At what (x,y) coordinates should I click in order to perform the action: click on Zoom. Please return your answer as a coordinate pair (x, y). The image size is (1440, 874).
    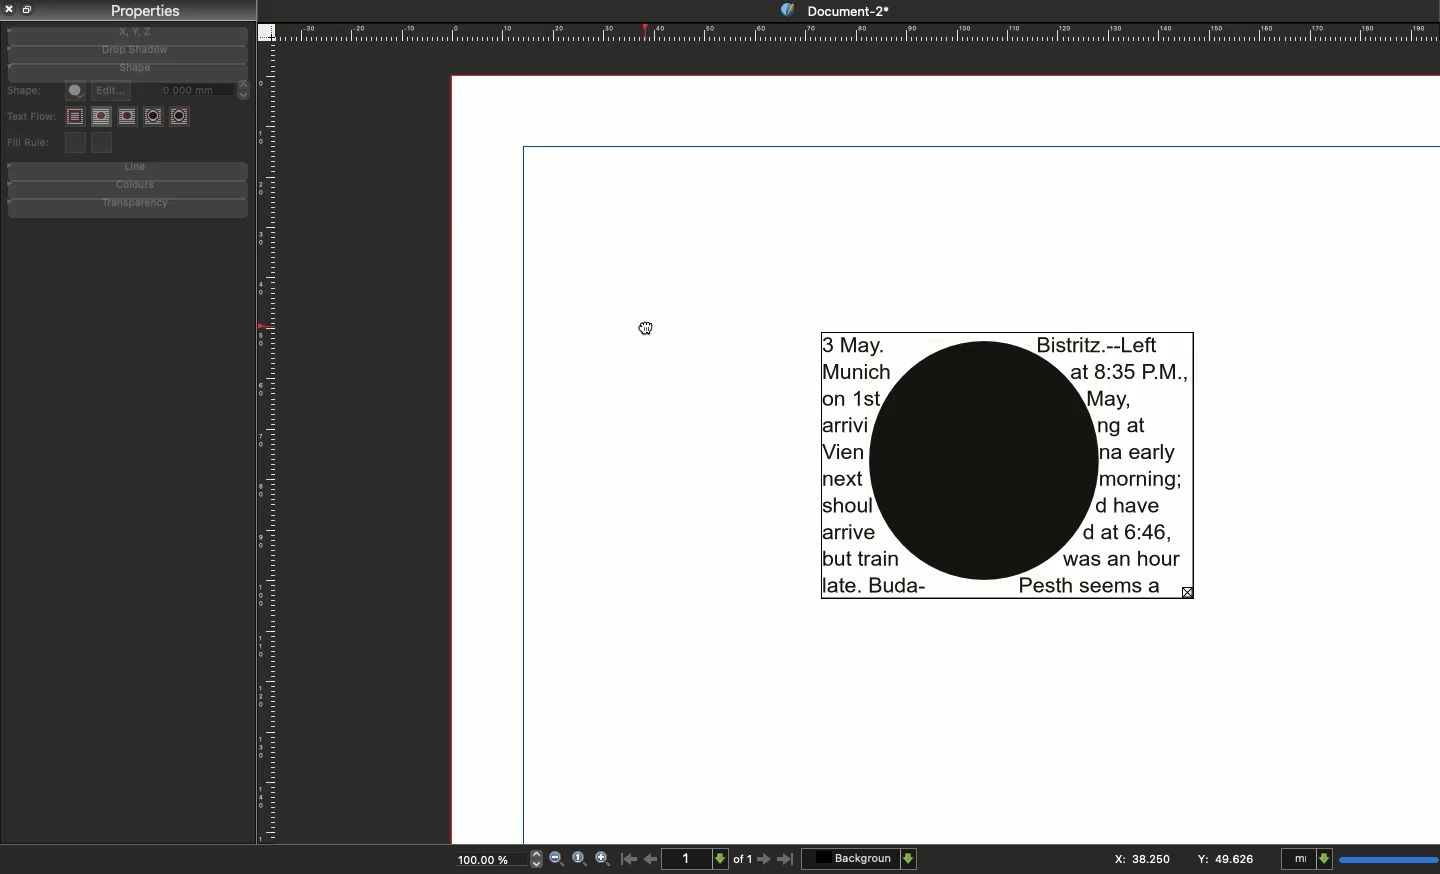
    Looking at the image, I should click on (579, 861).